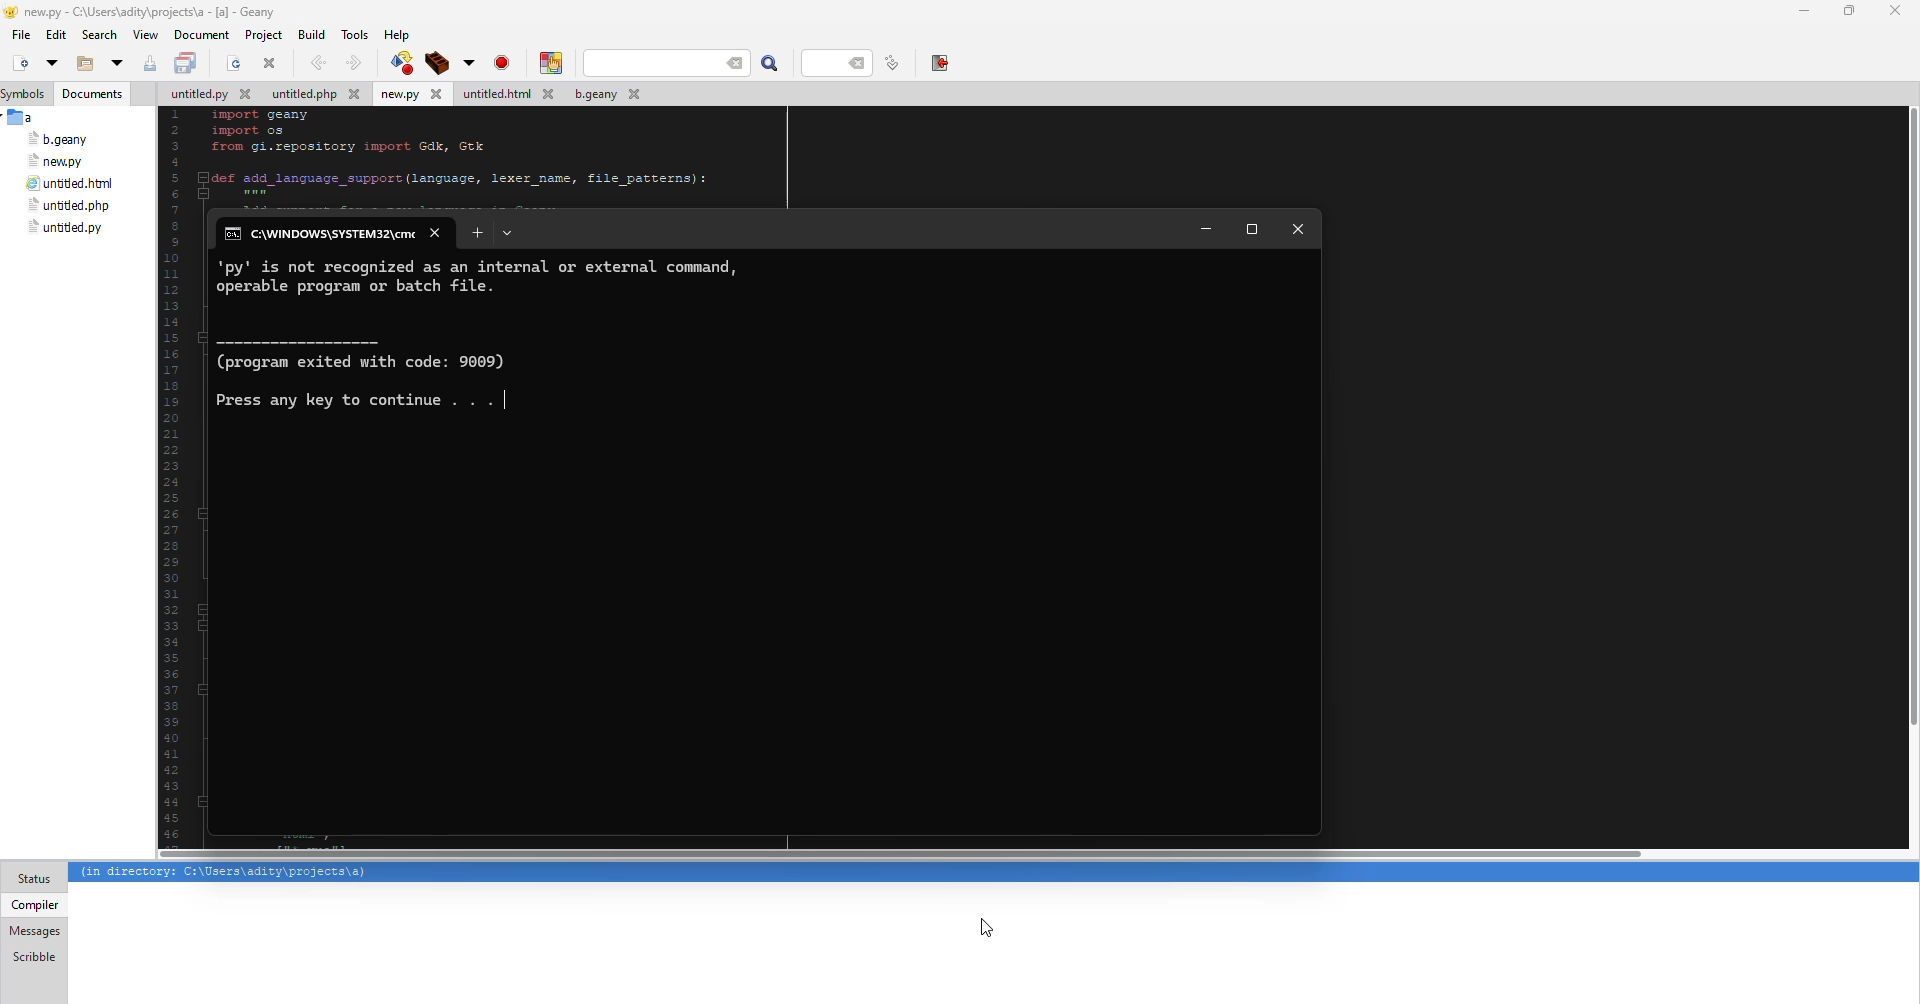  What do you see at coordinates (1846, 10) in the screenshot?
I see `maximize` at bounding box center [1846, 10].